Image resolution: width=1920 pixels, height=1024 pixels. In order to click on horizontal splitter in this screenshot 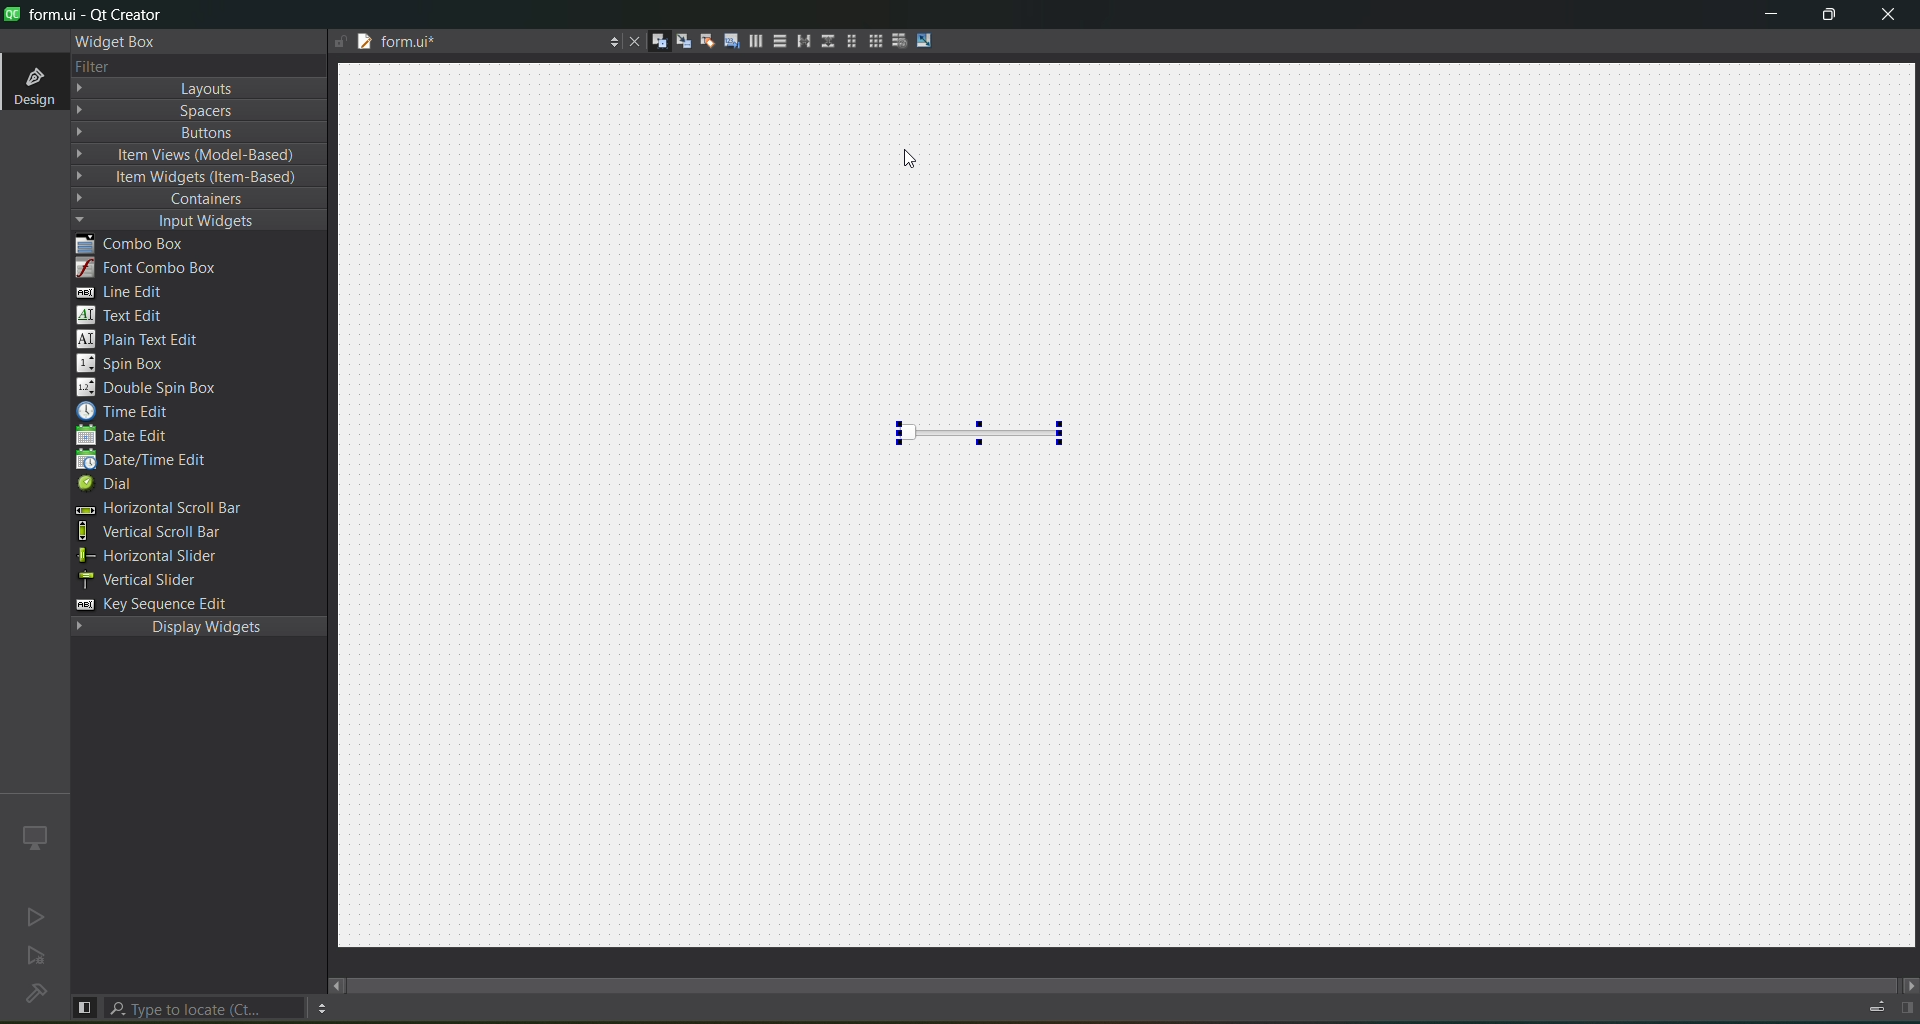, I will do `click(802, 42)`.